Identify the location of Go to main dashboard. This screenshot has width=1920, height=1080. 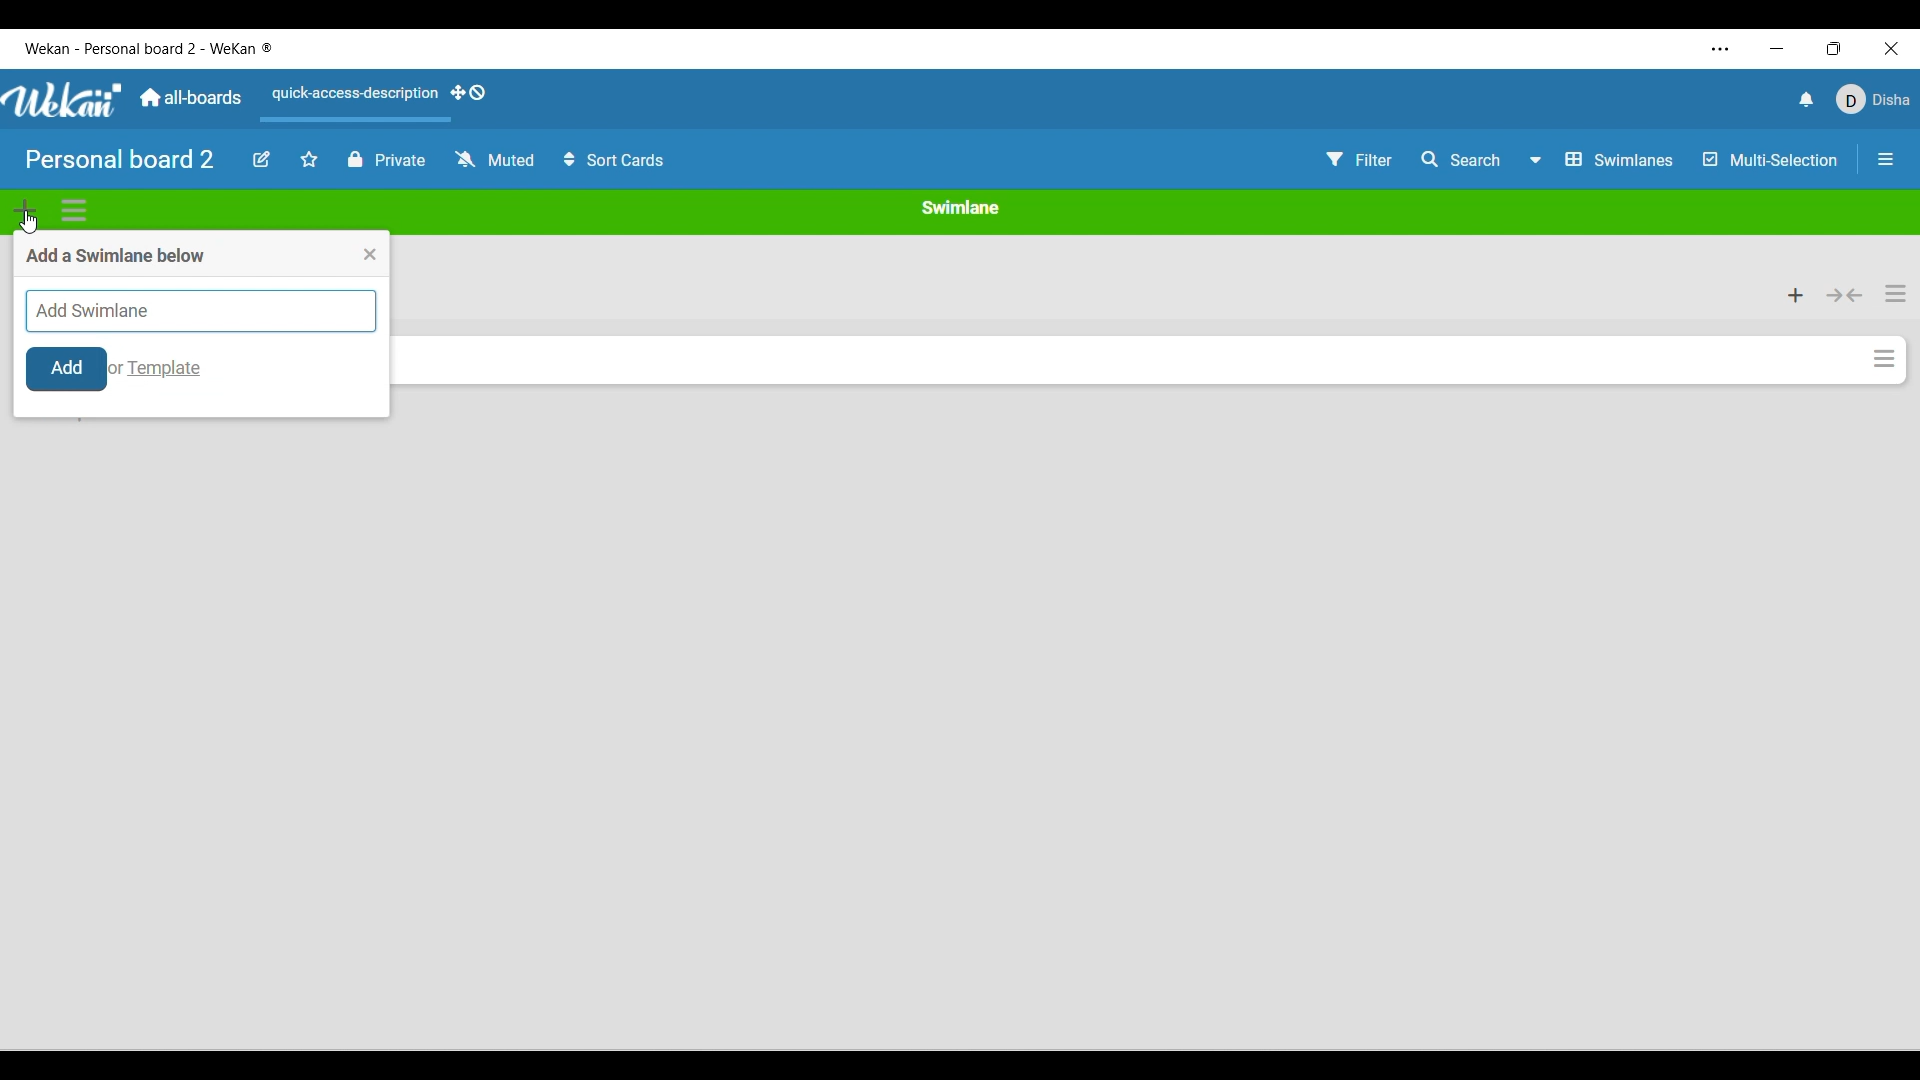
(191, 98).